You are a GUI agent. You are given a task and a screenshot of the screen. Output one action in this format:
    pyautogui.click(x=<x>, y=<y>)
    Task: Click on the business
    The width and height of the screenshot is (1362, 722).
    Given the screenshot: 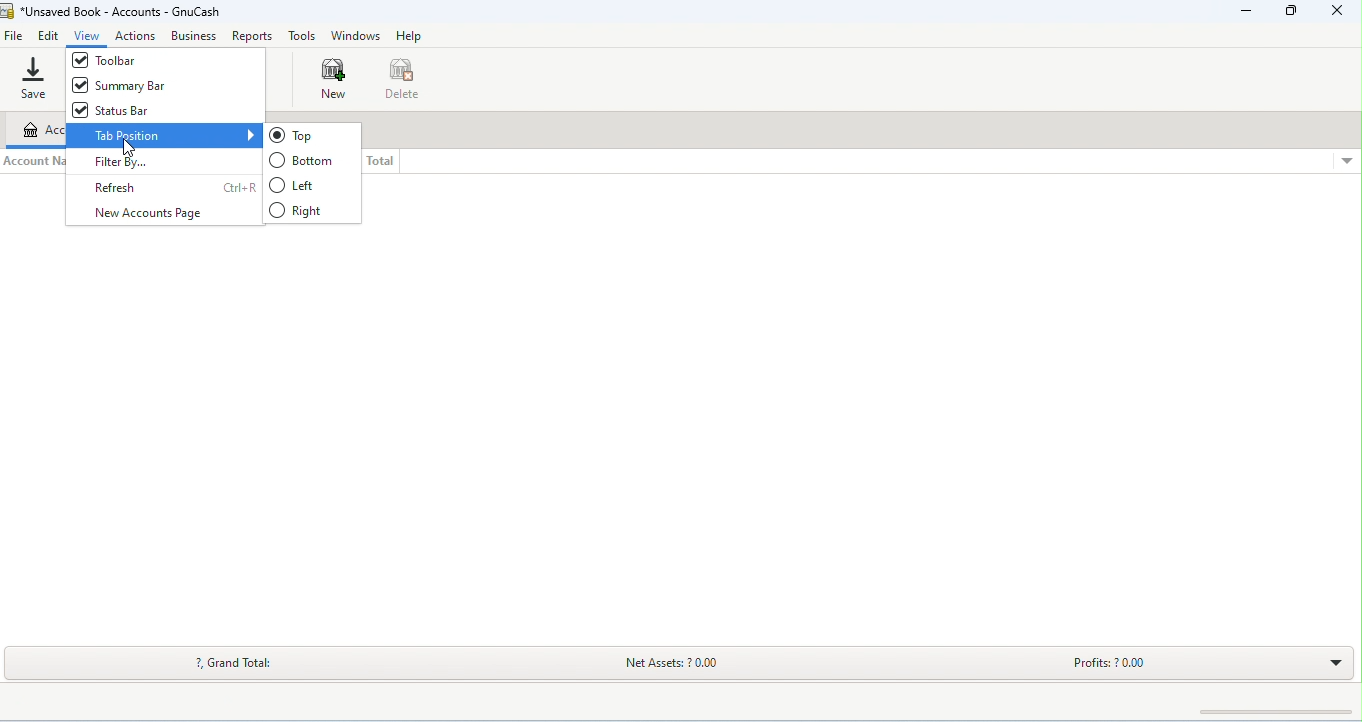 What is the action you would take?
    pyautogui.click(x=195, y=35)
    